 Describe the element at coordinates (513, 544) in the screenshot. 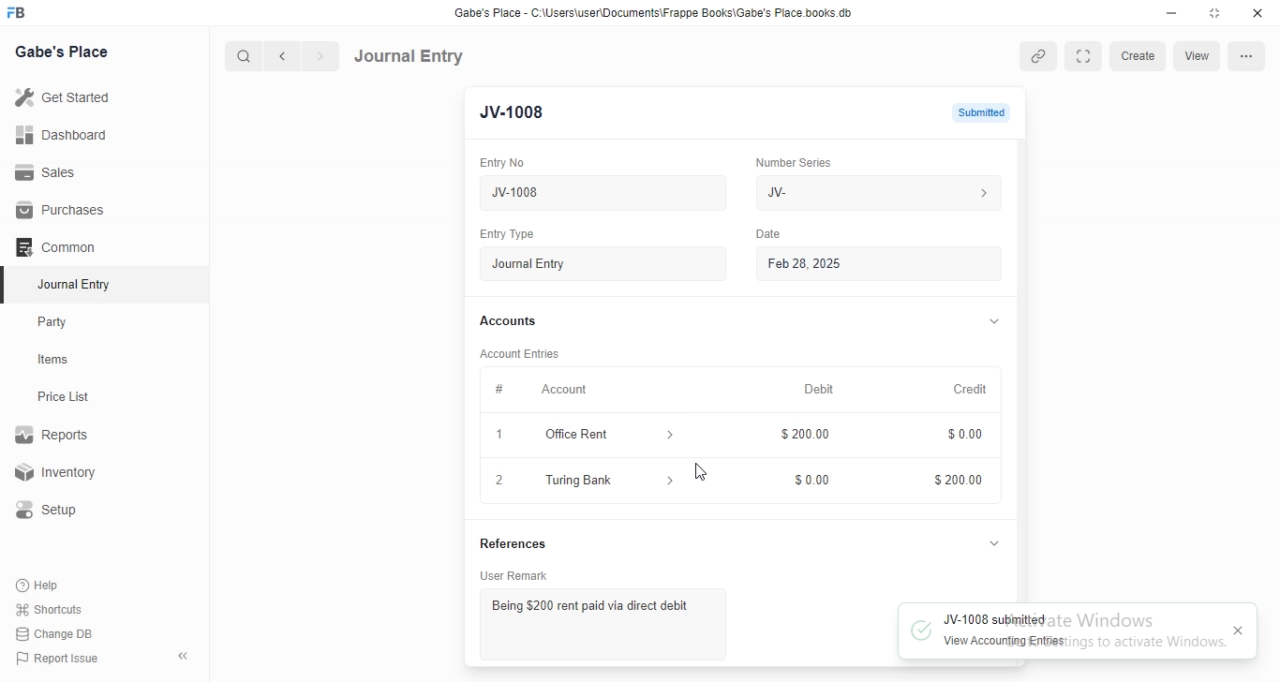

I see `References.` at that location.